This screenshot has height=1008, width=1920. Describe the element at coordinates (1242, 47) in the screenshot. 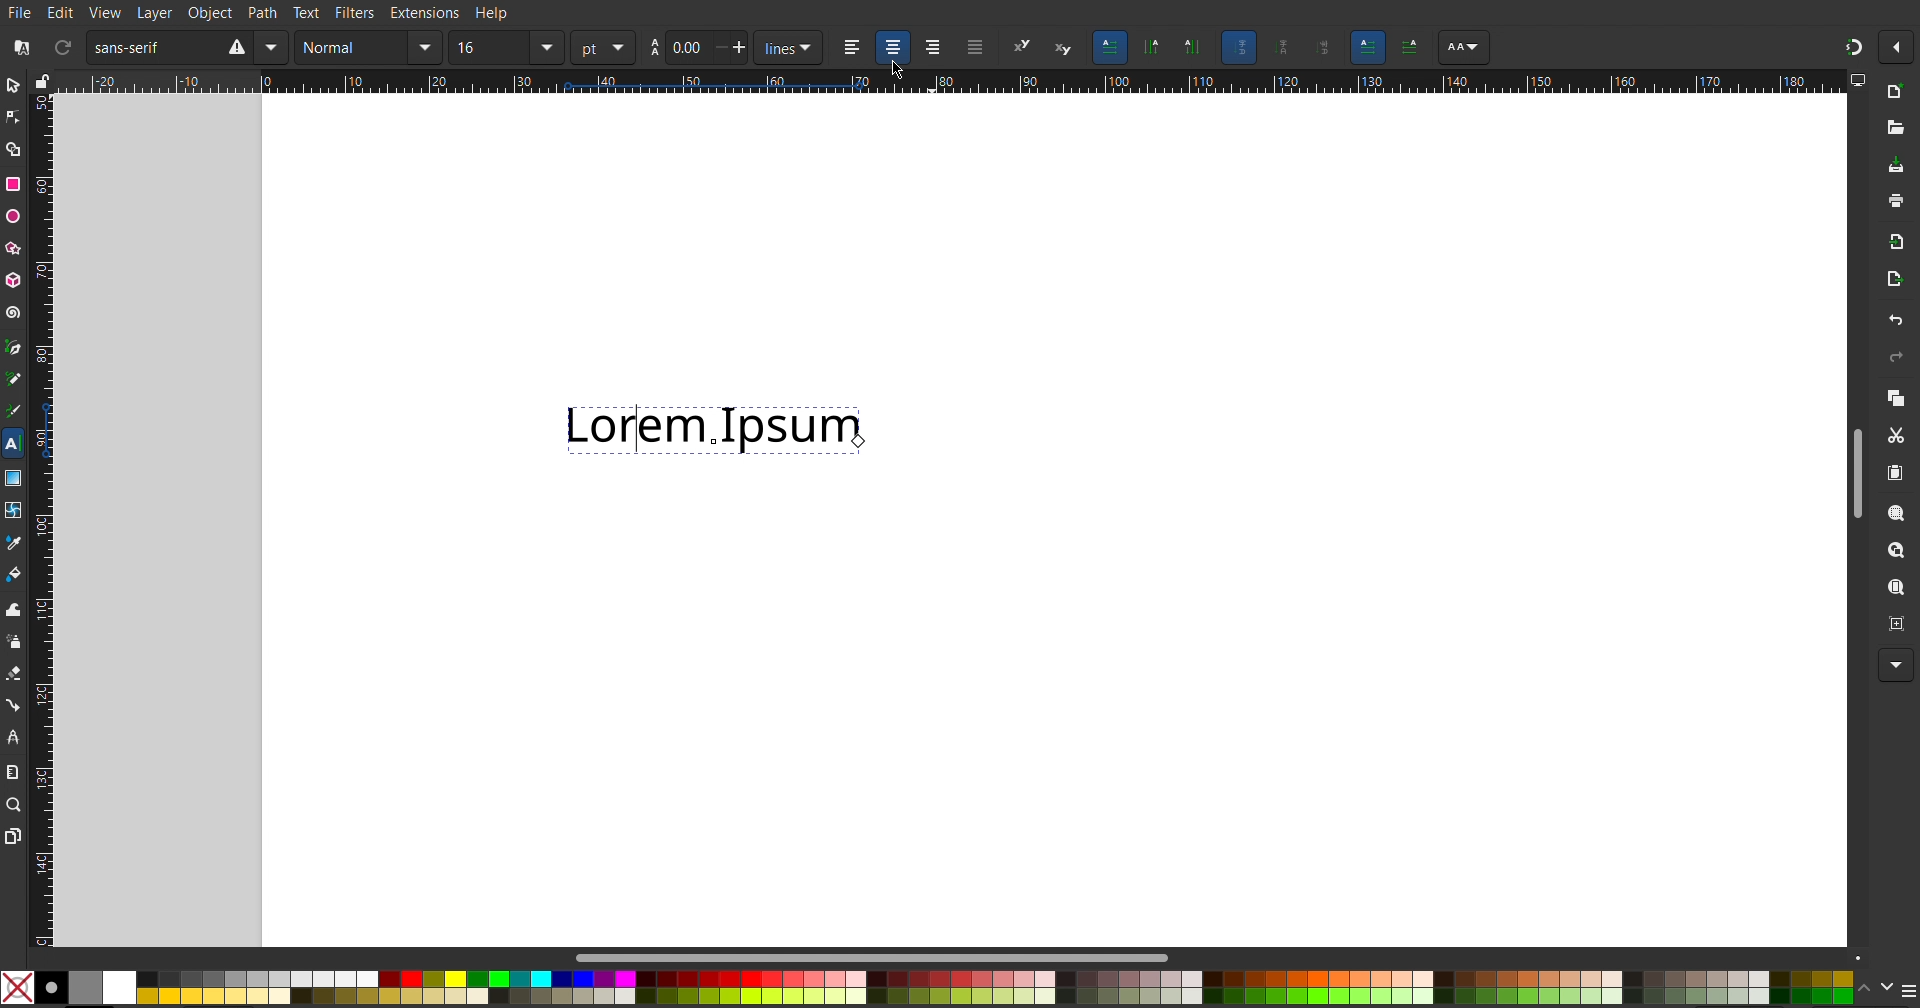

I see `Auto glyph orientation` at that location.